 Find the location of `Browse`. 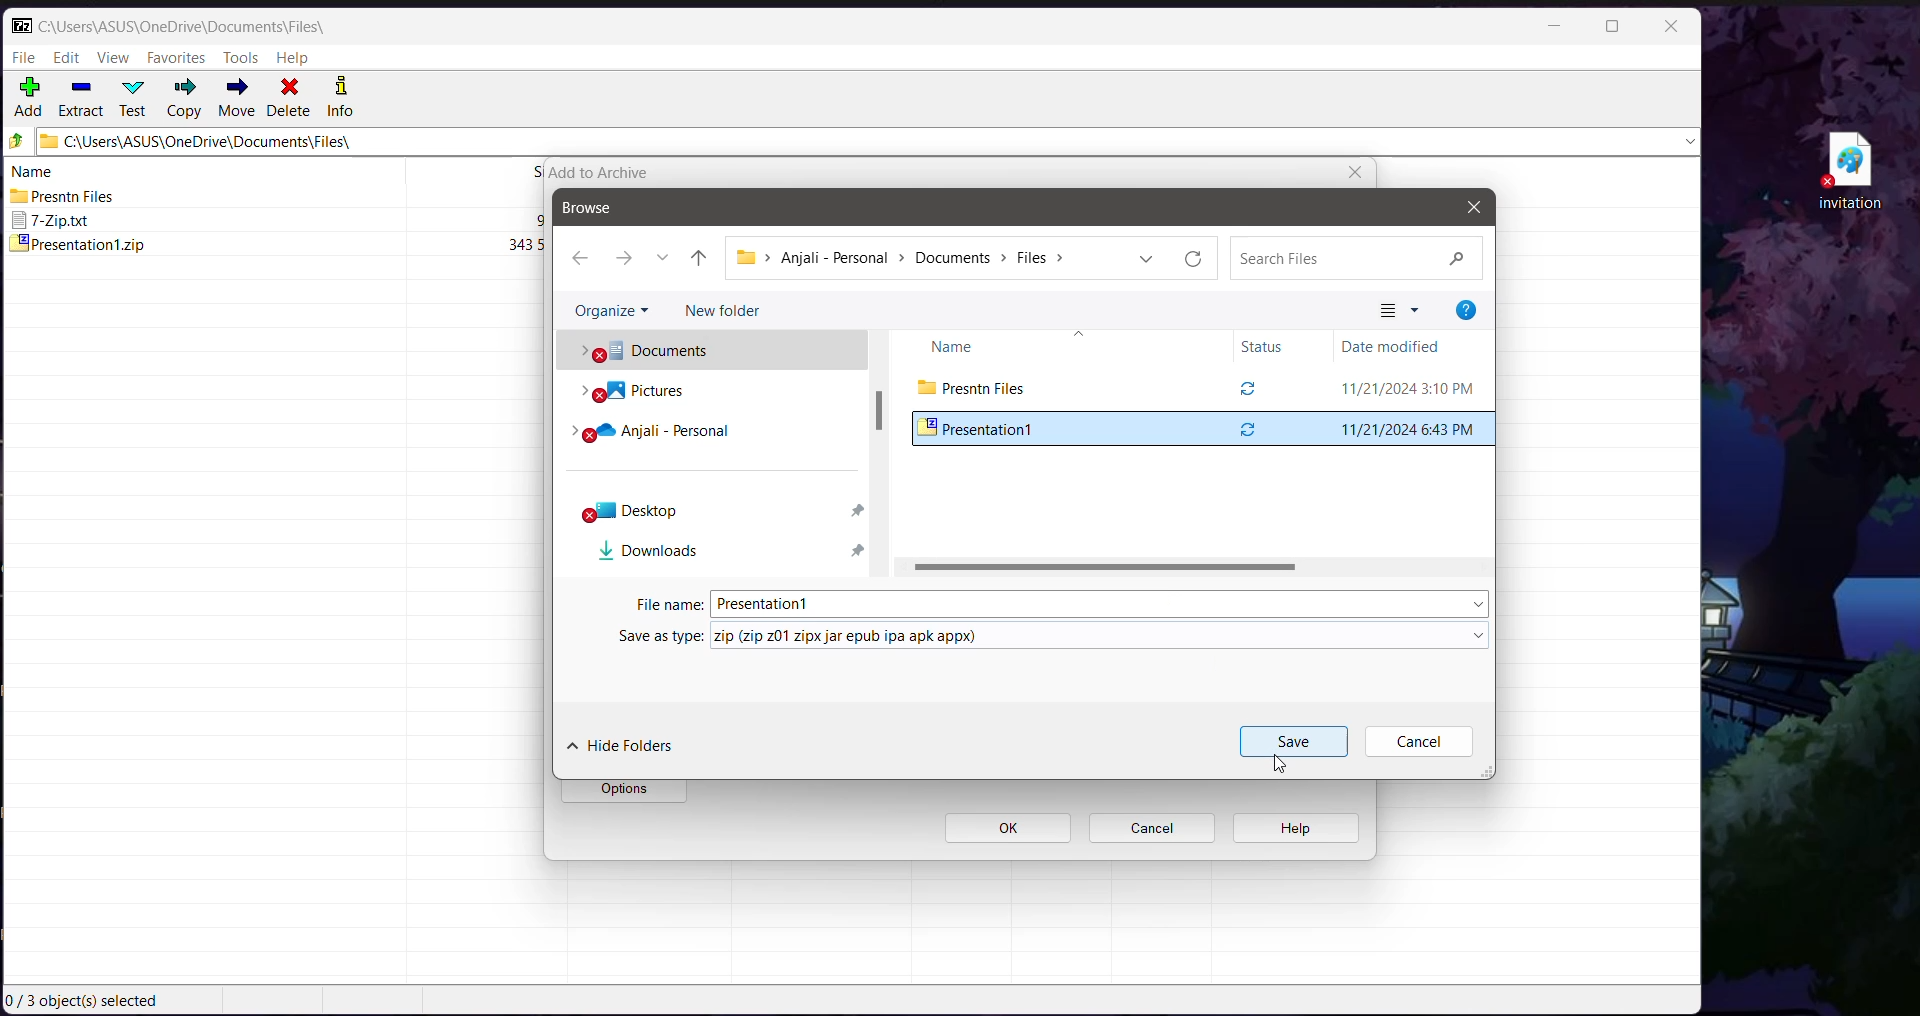

Browse is located at coordinates (595, 209).